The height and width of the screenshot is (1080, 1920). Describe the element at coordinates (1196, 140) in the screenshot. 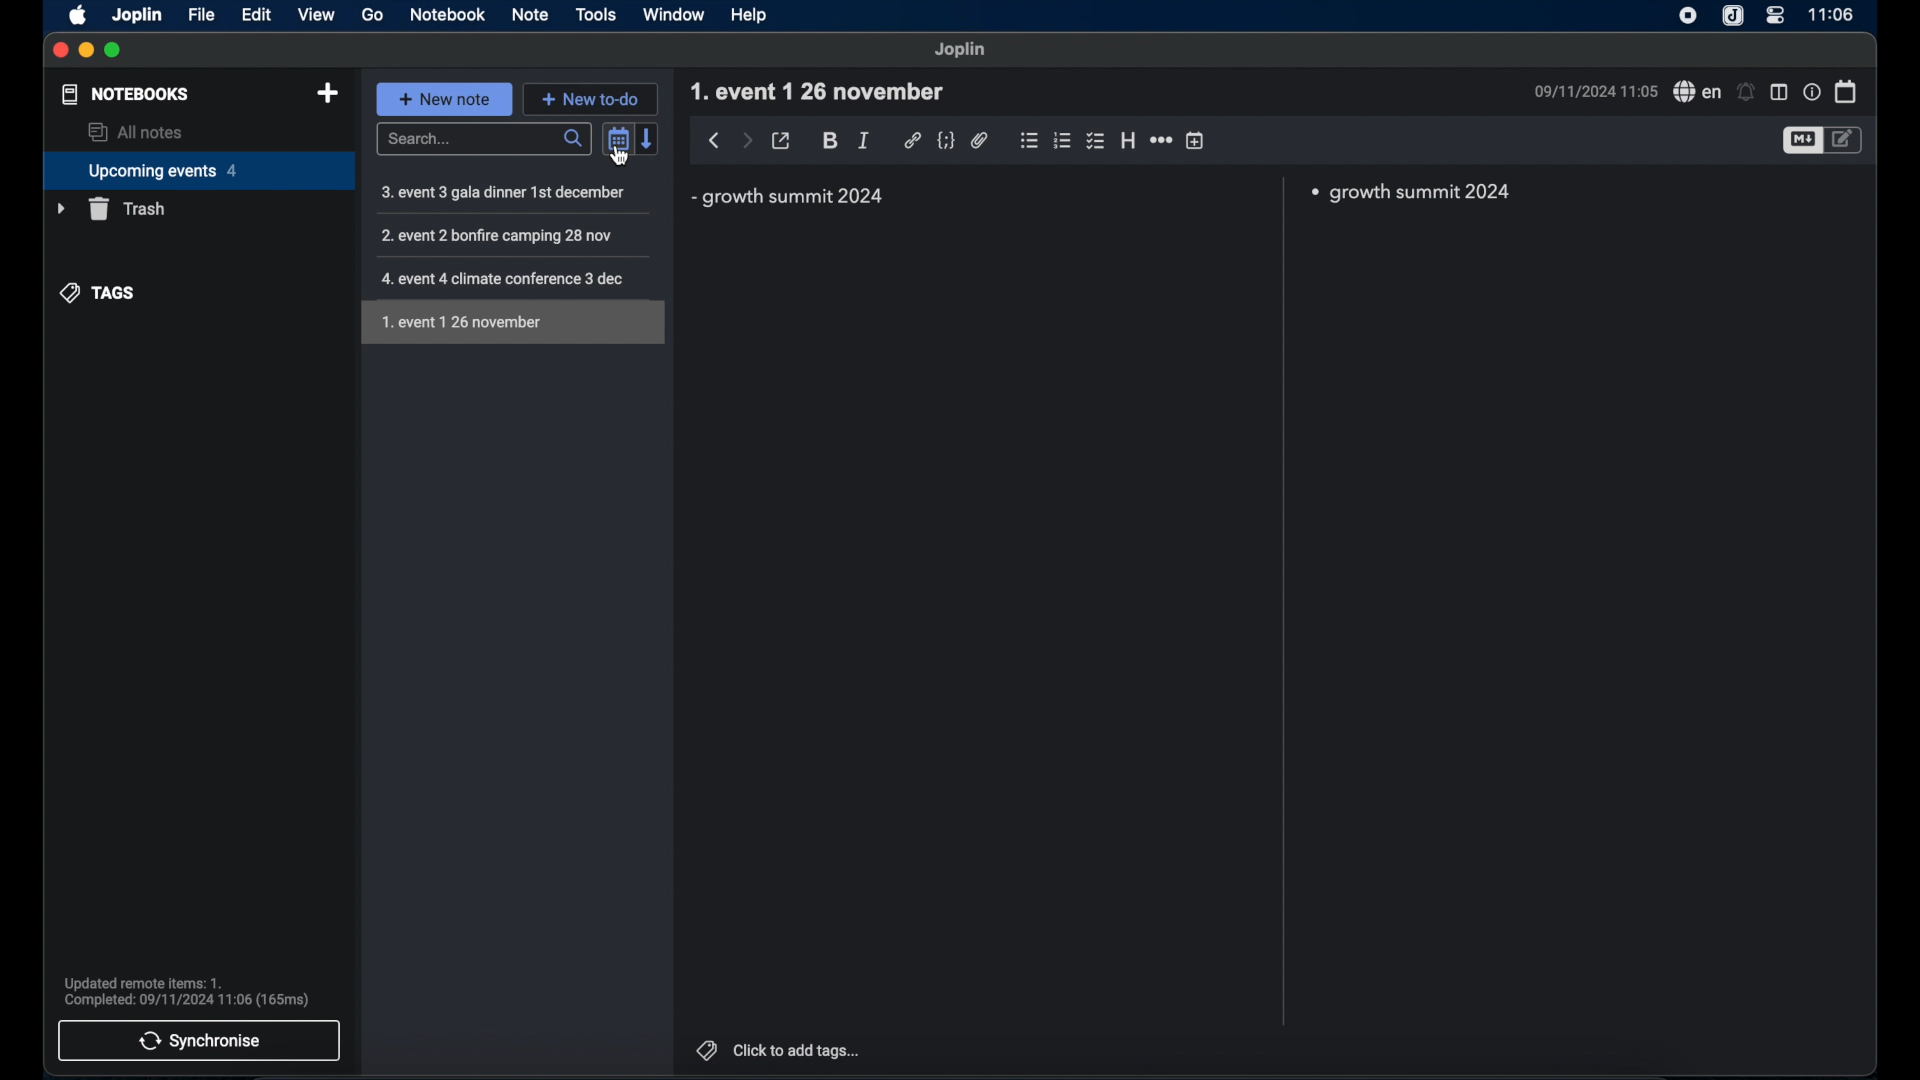

I see `insert time` at that location.